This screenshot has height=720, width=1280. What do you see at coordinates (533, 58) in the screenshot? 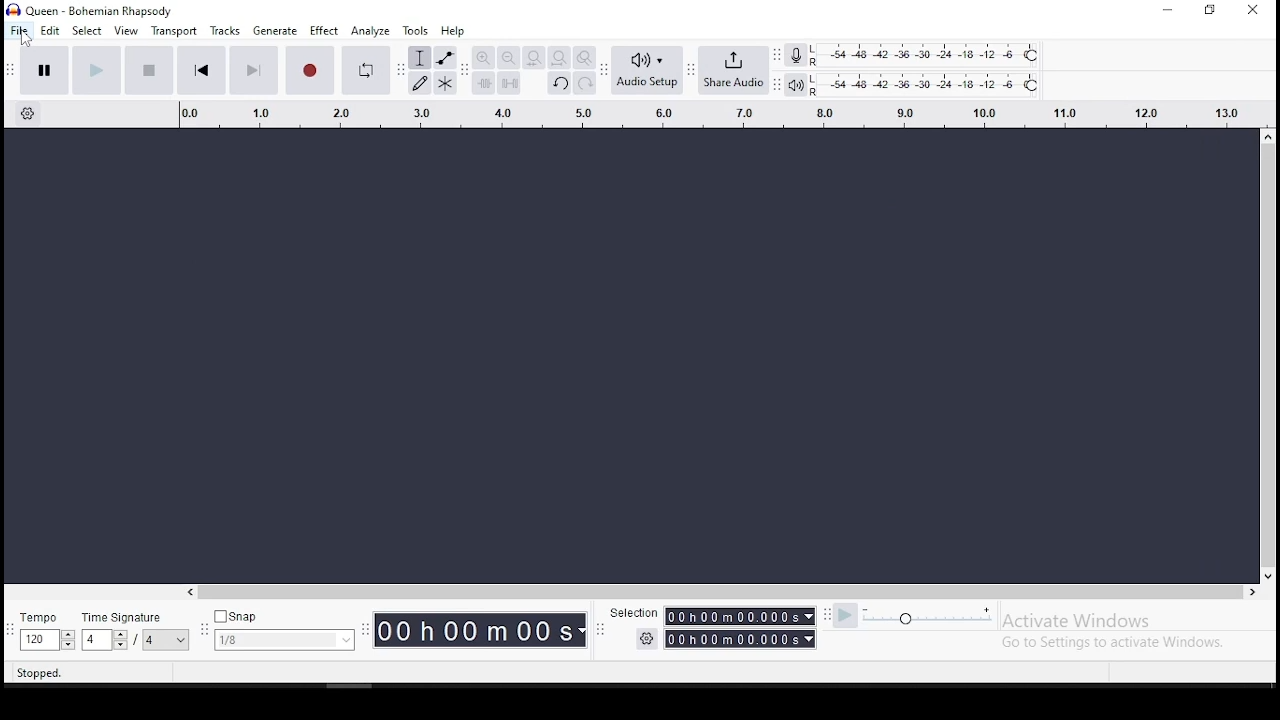
I see `fit selection to width` at bounding box center [533, 58].